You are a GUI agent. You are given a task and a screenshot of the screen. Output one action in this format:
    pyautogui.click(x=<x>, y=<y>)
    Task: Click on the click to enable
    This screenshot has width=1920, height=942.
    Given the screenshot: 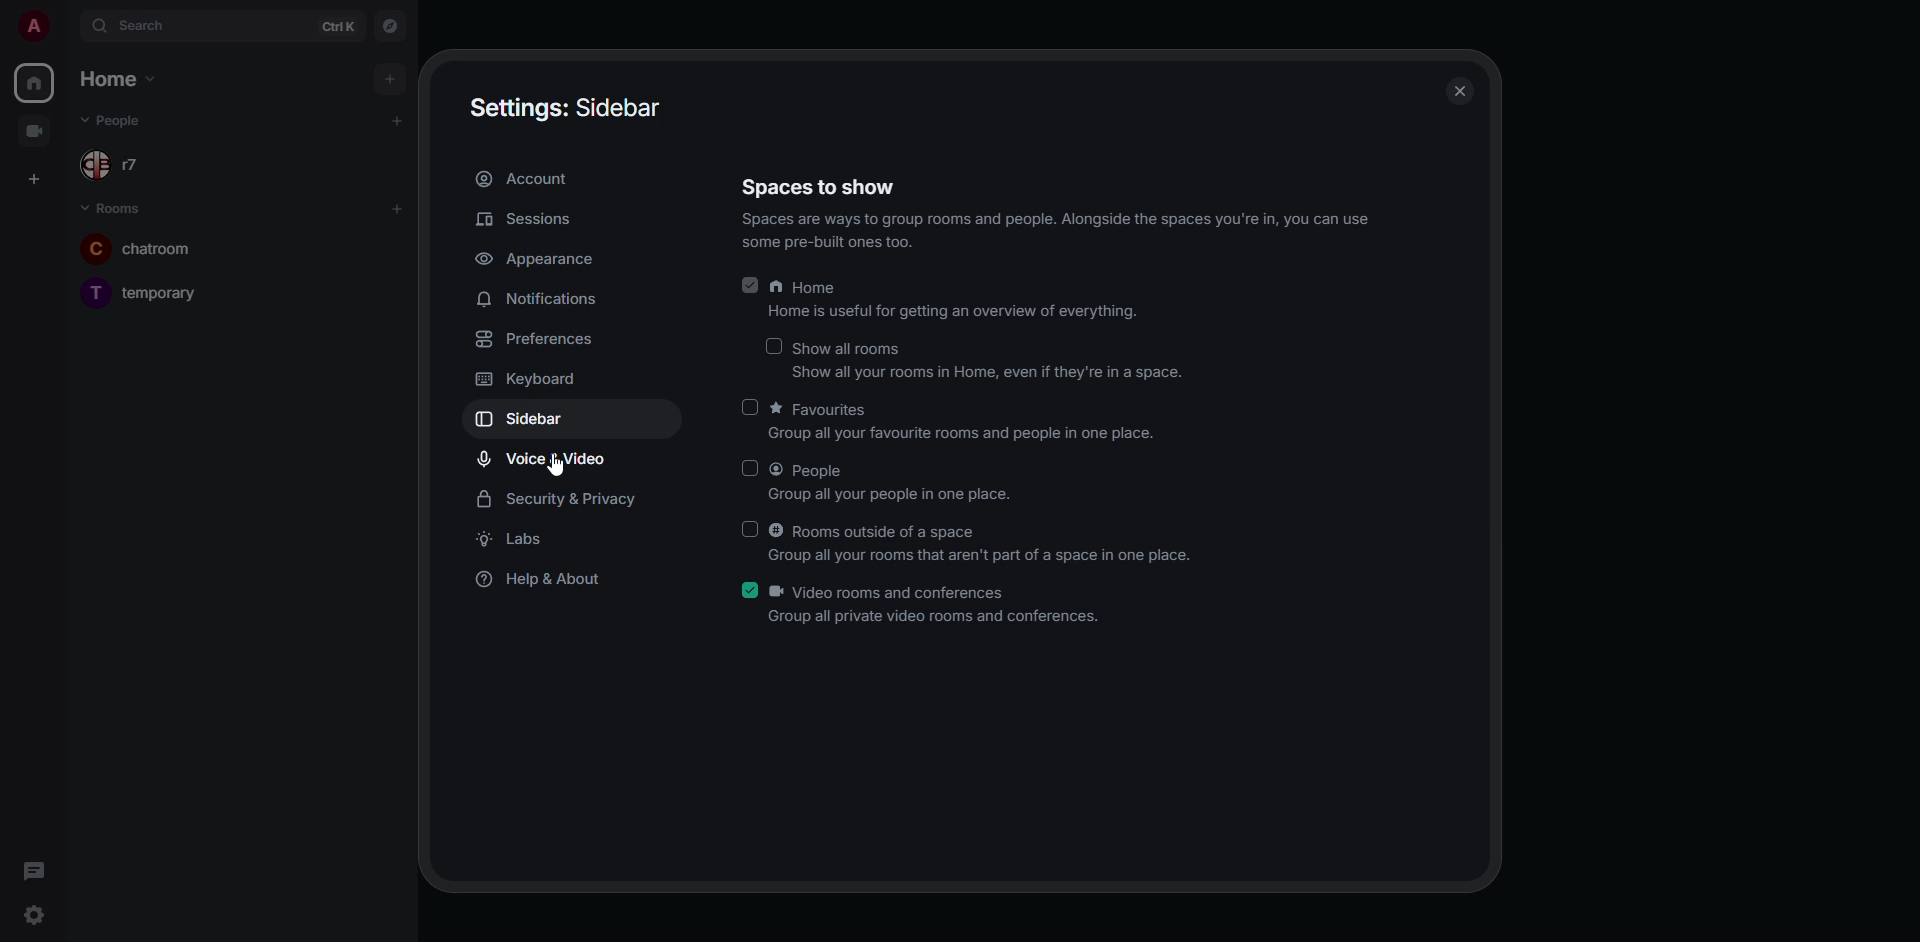 What is the action you would take?
    pyautogui.click(x=750, y=528)
    